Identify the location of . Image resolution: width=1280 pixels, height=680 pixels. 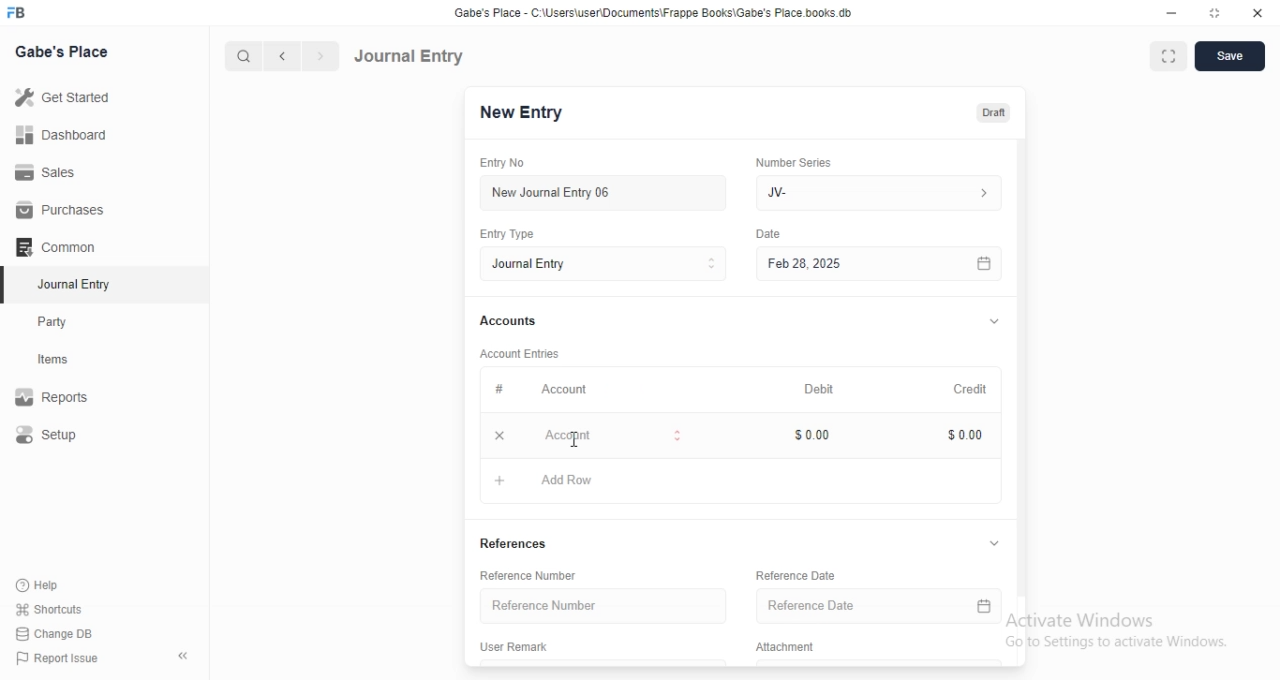
(771, 236).